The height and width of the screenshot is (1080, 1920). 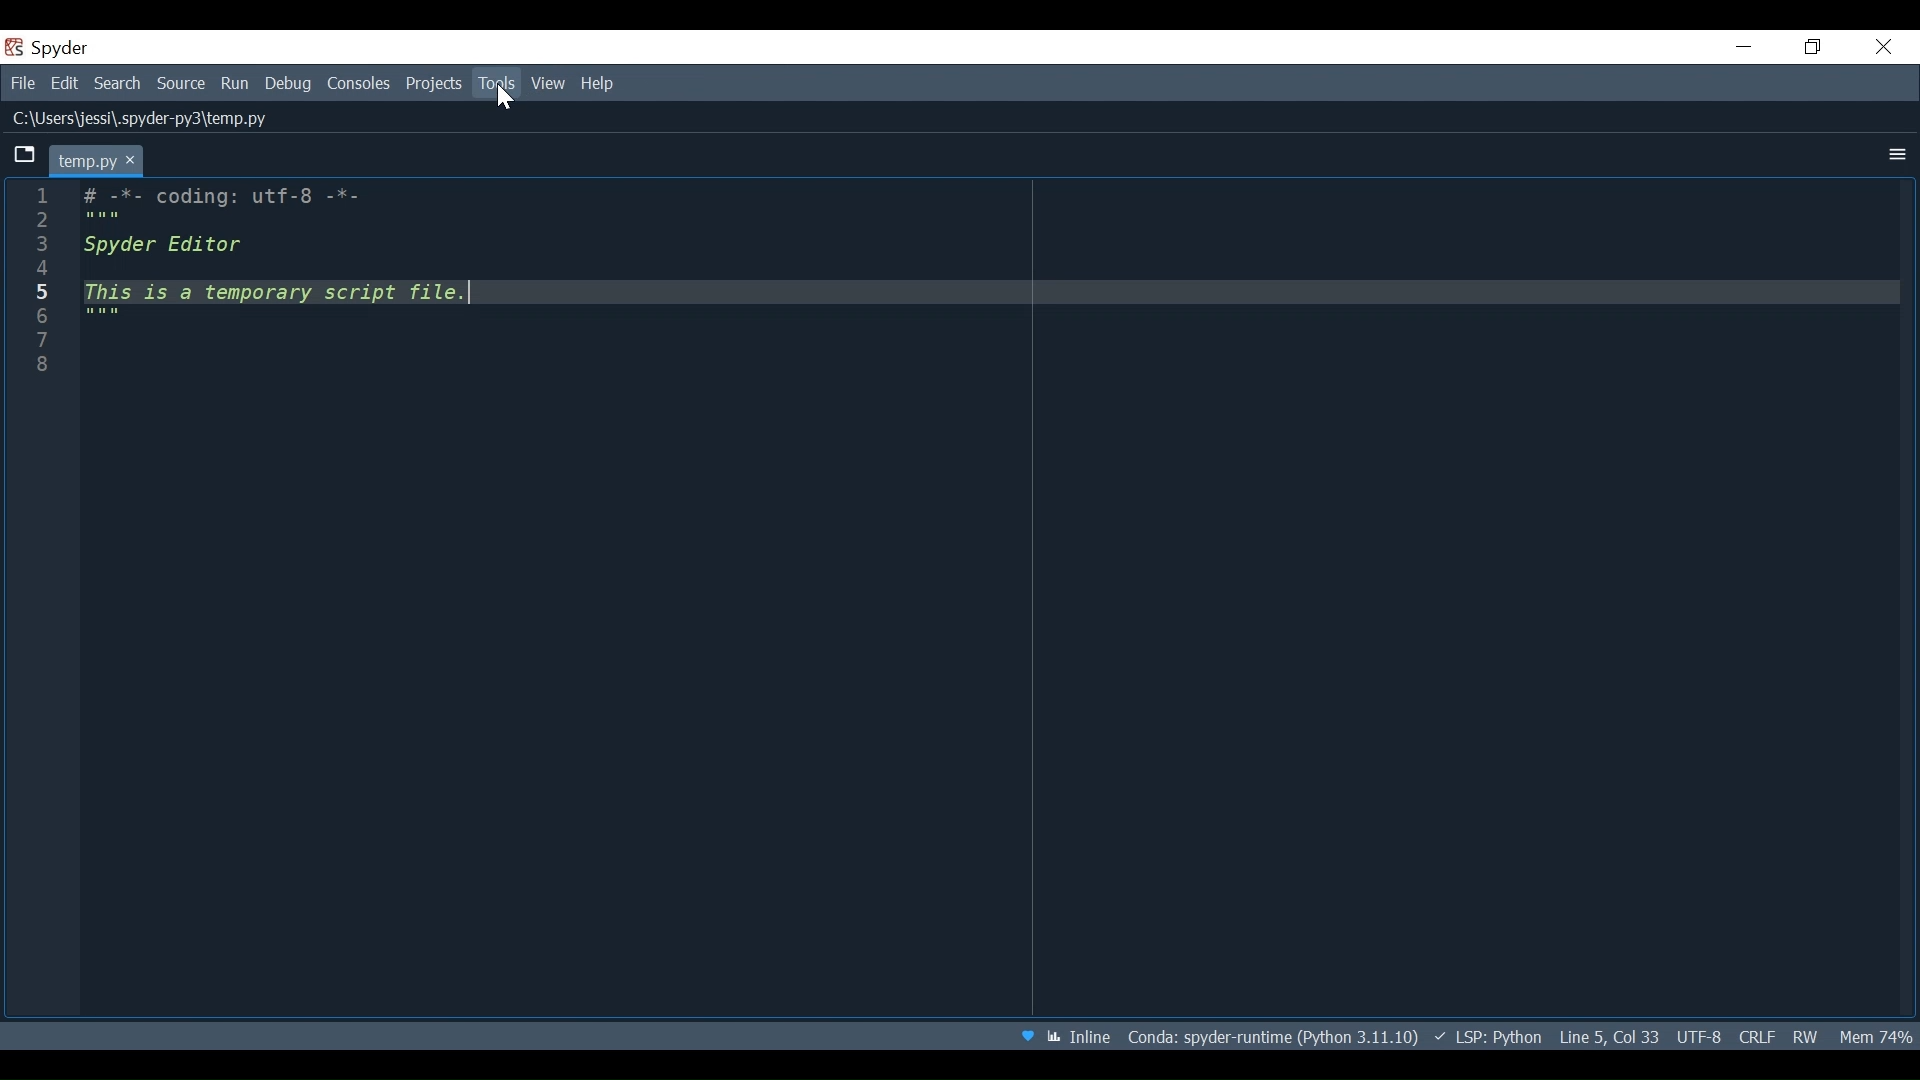 What do you see at coordinates (1082, 1035) in the screenshot?
I see `Toggle between inline and interactive Matplotlib plotting` at bounding box center [1082, 1035].